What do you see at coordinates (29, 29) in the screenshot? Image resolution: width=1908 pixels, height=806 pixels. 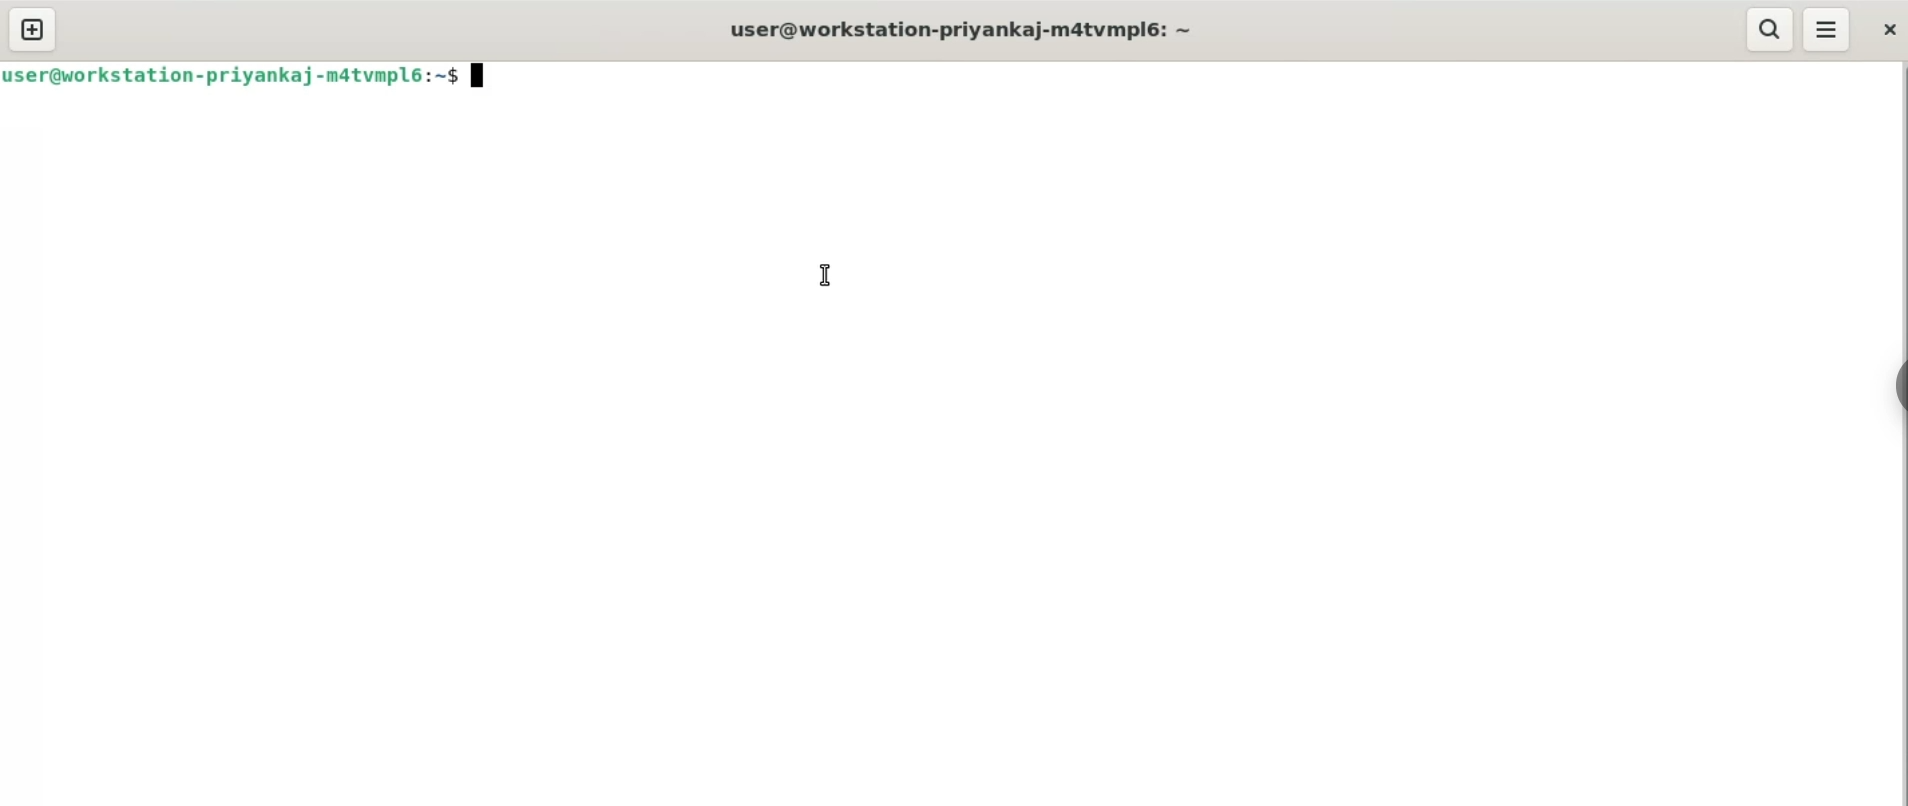 I see `new tab` at bounding box center [29, 29].